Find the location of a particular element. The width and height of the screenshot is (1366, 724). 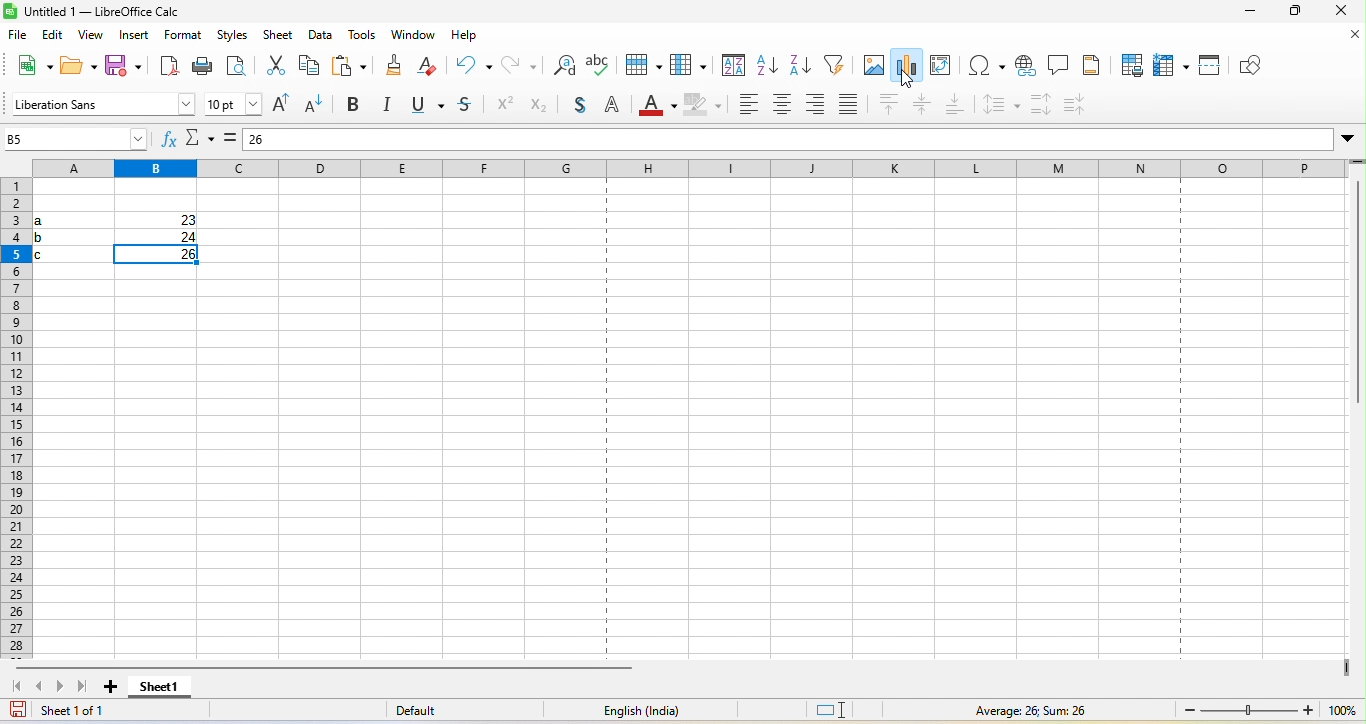

decrease font size is located at coordinates (318, 107).